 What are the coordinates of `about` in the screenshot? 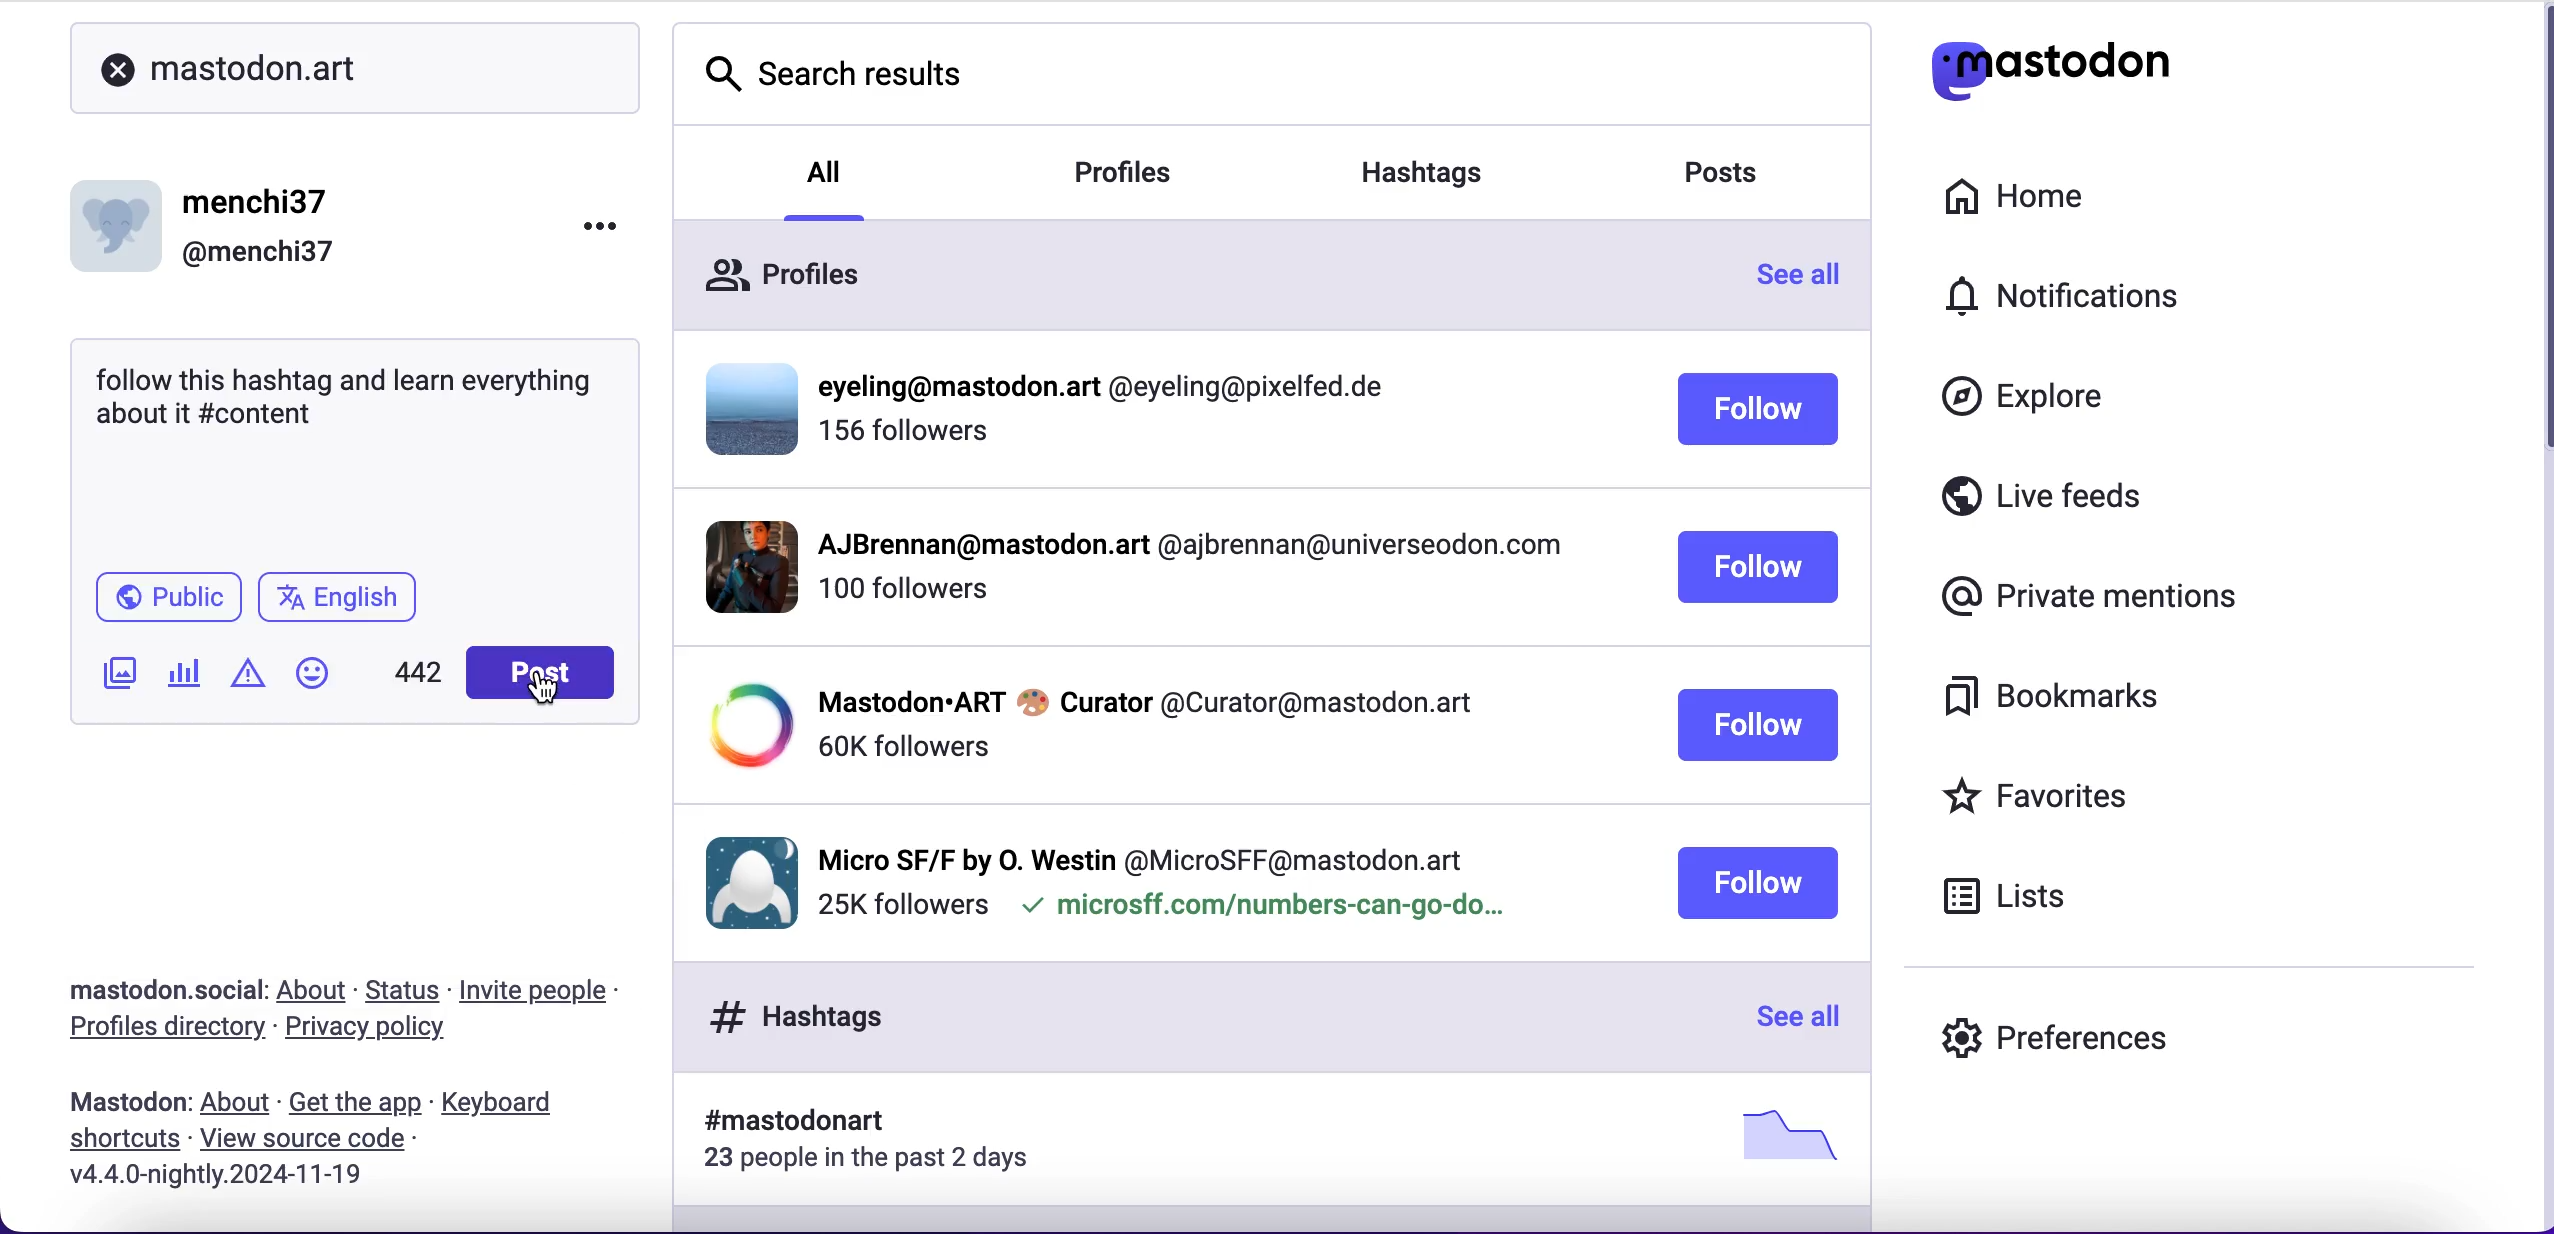 It's located at (235, 1103).